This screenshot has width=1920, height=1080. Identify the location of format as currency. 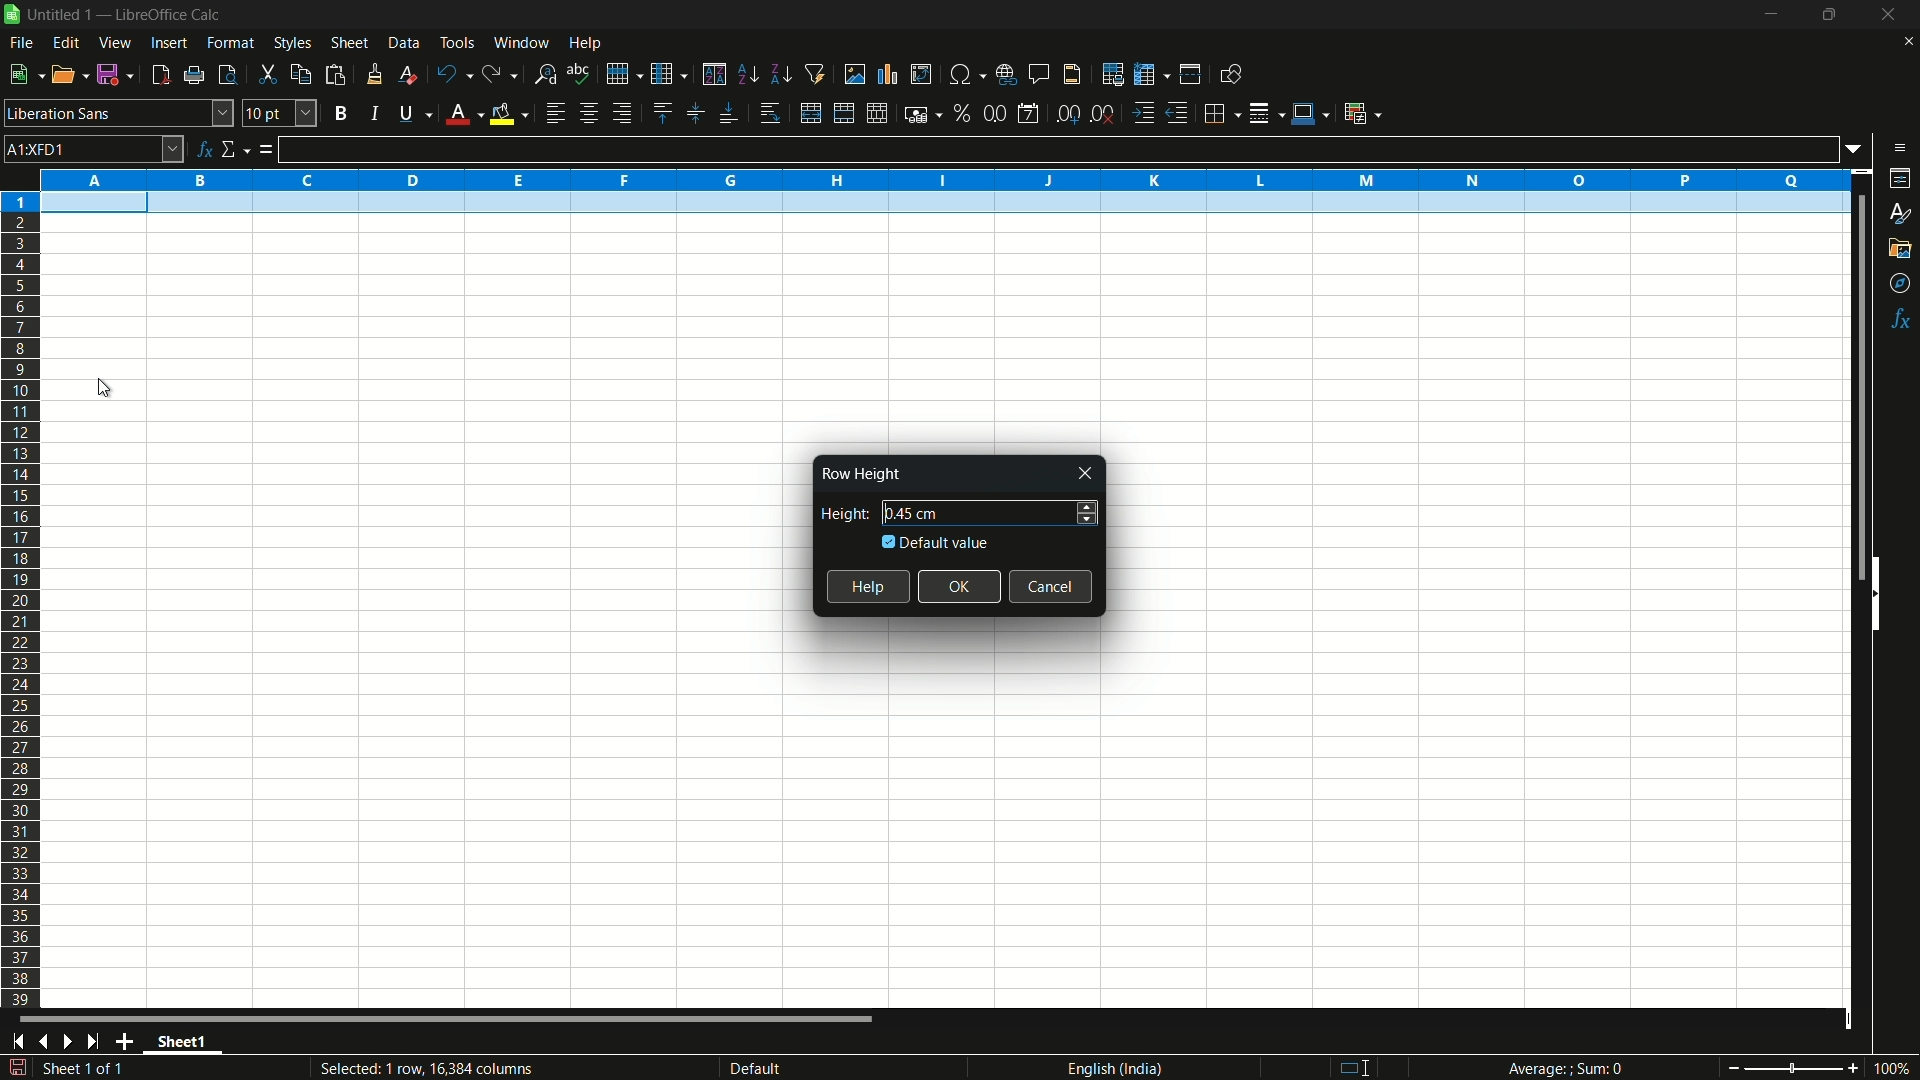
(923, 114).